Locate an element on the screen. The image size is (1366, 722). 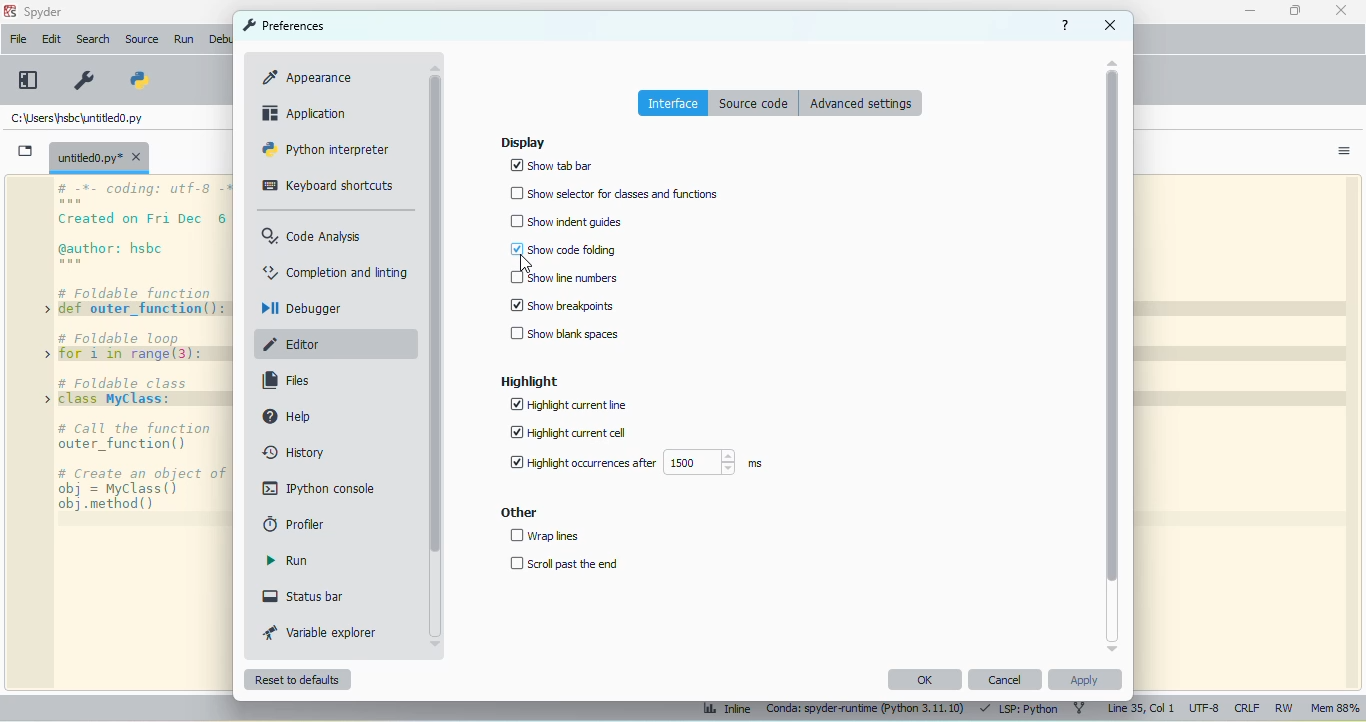
spyder is located at coordinates (43, 12).